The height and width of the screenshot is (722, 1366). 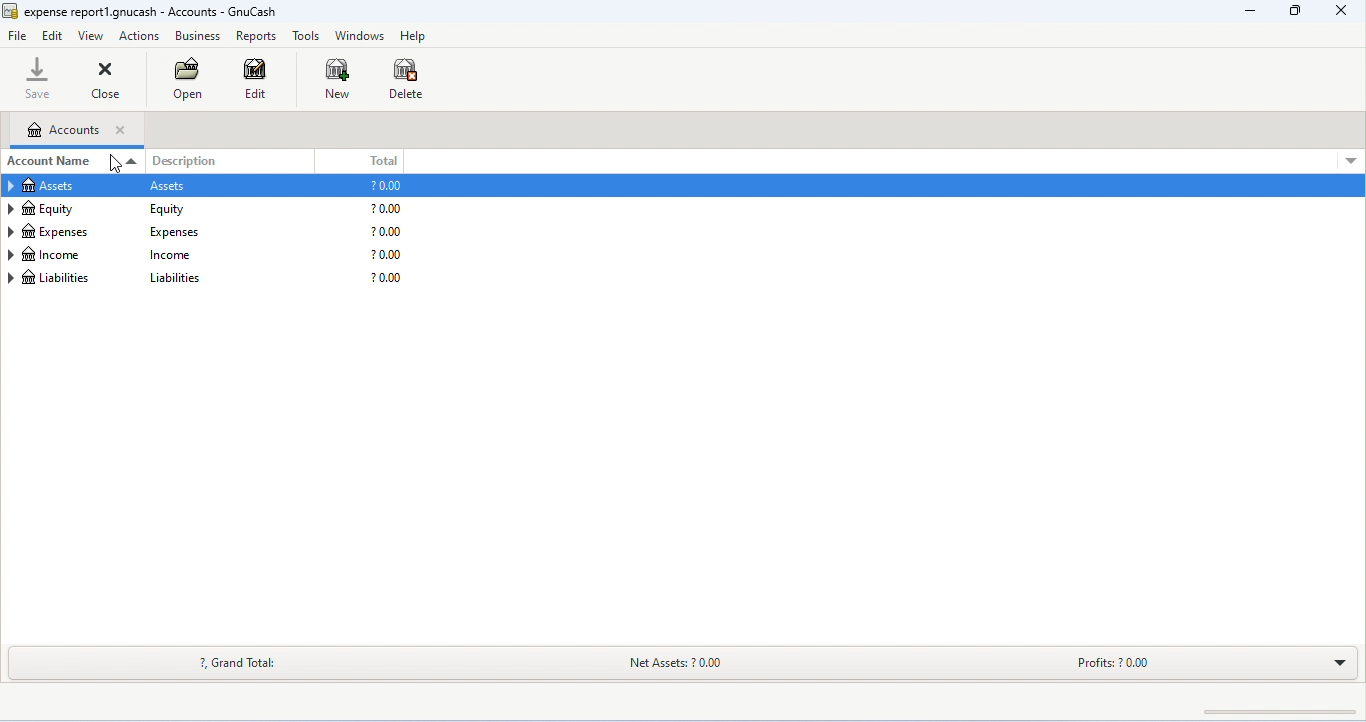 I want to click on equity, so click(x=60, y=210).